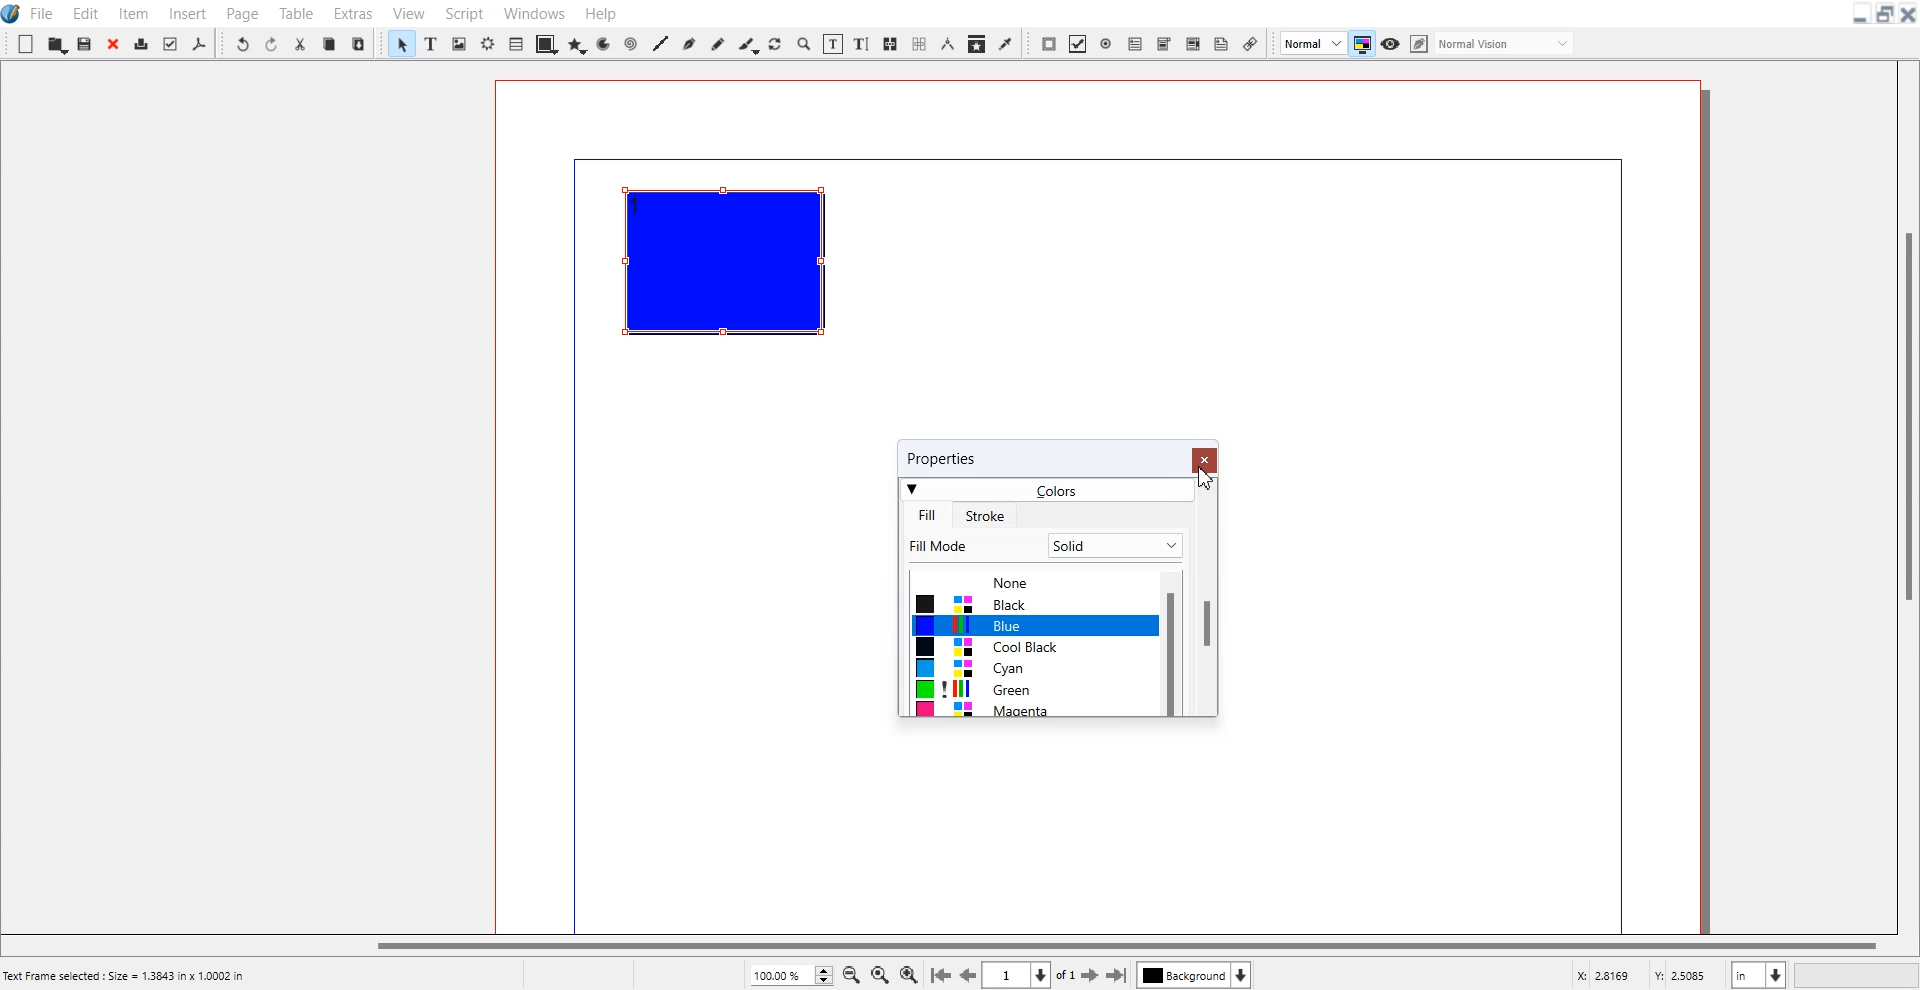 This screenshot has height=990, width=1920. What do you see at coordinates (547, 43) in the screenshot?
I see `Shape` at bounding box center [547, 43].